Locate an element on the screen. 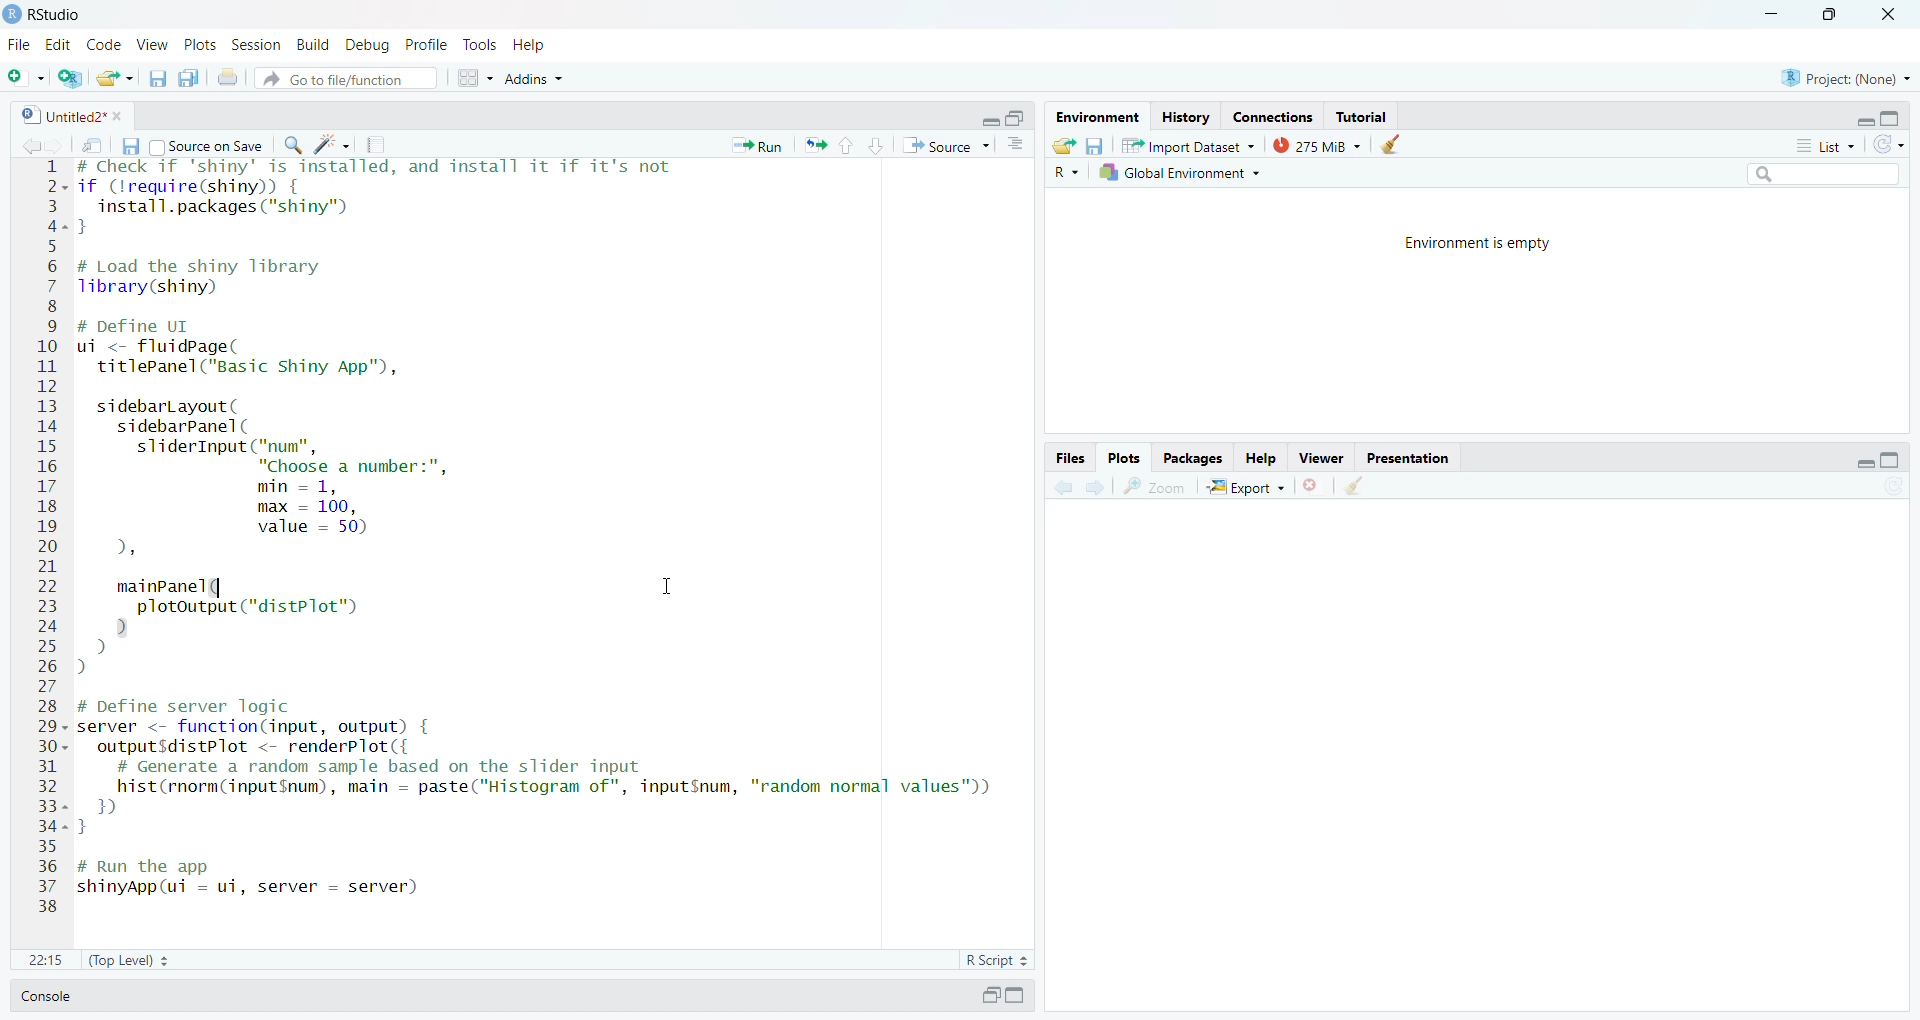 This screenshot has width=1920, height=1020. source menu is located at coordinates (946, 146).